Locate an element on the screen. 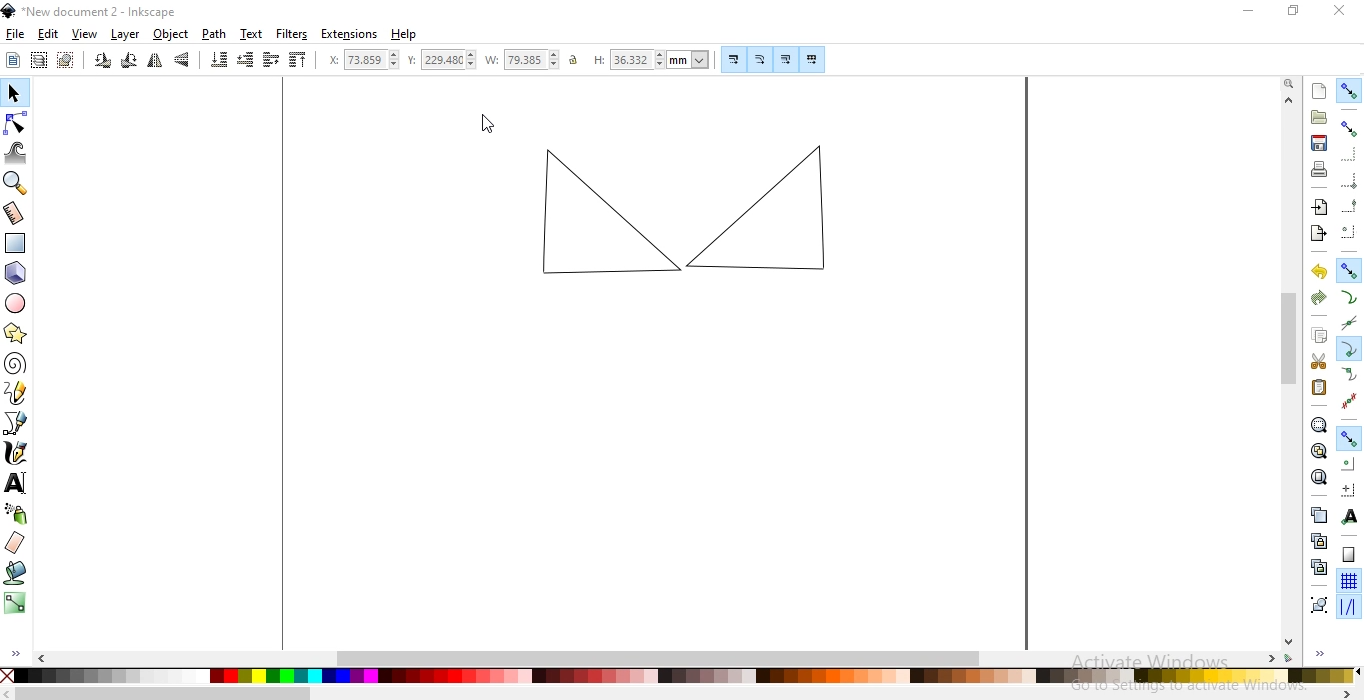 Image resolution: width=1364 pixels, height=700 pixels. scrollbar is located at coordinates (685, 693).